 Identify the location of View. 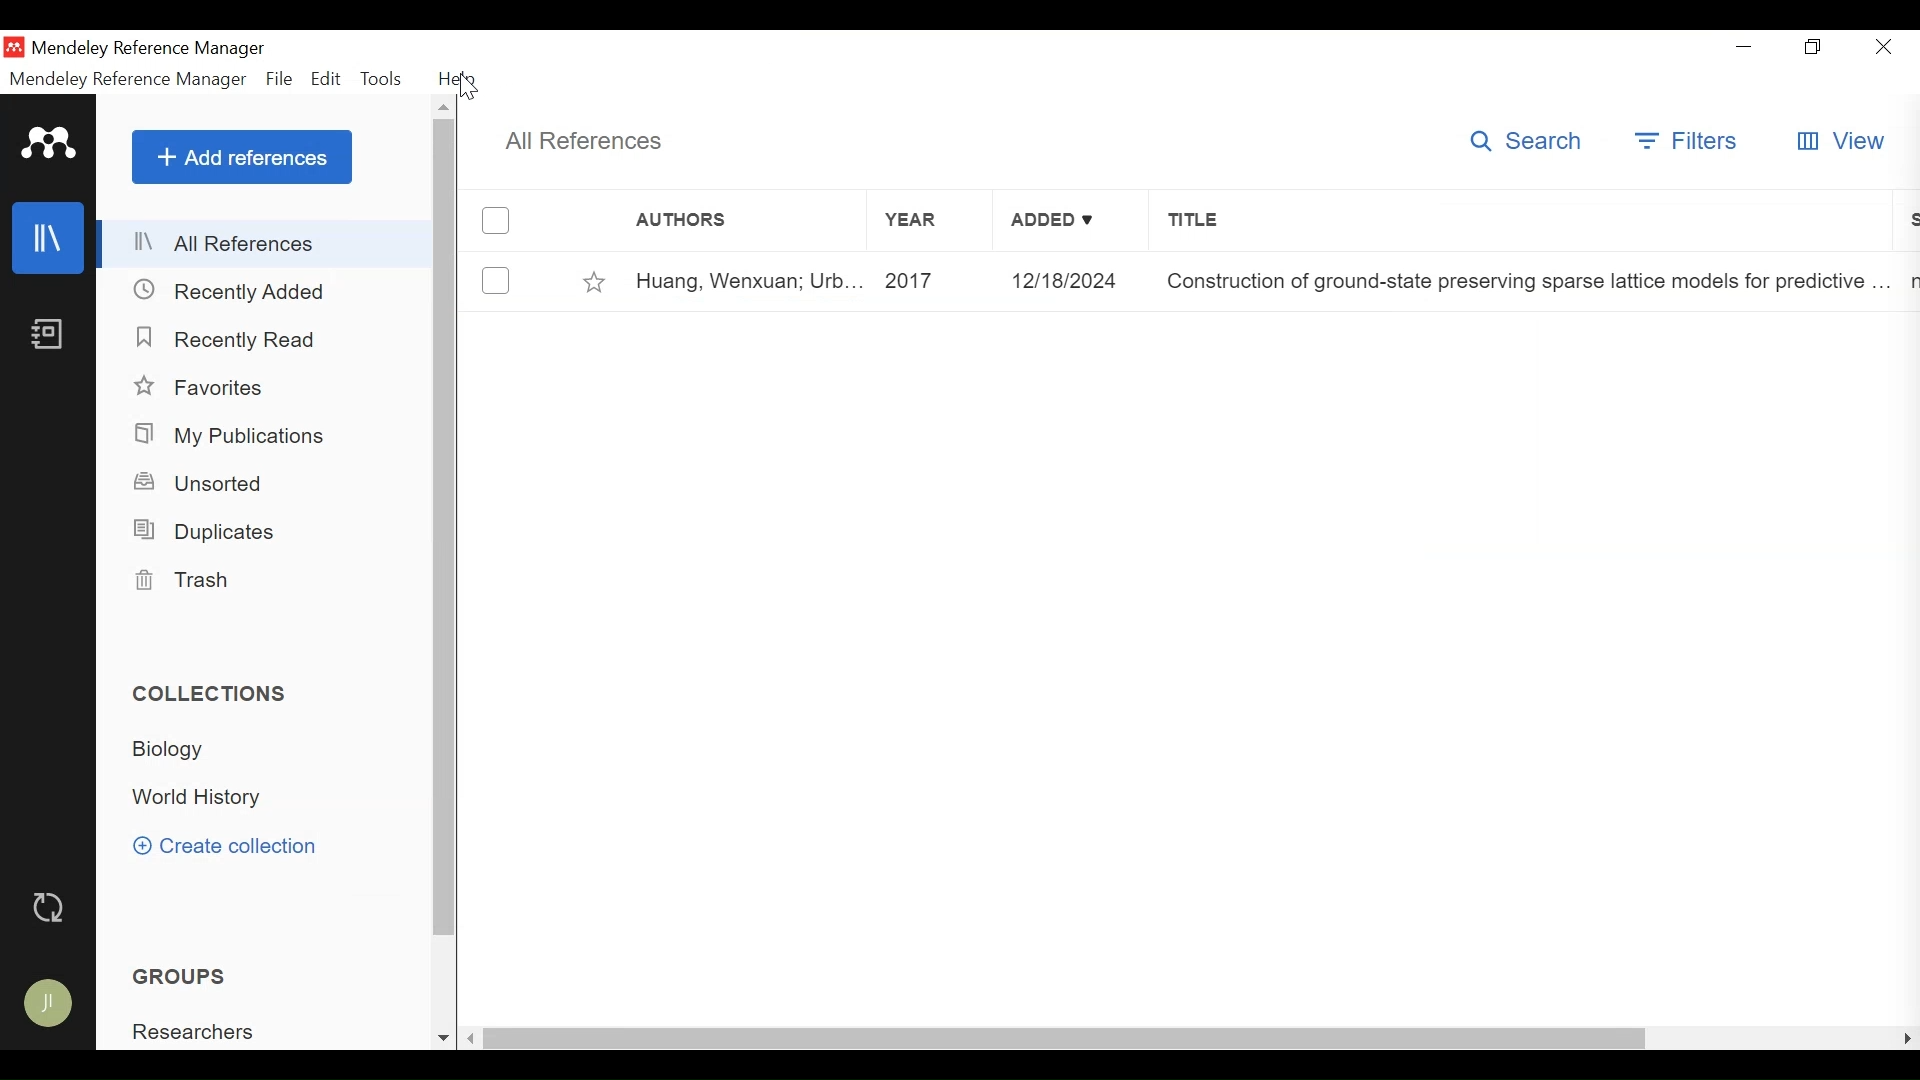
(1840, 142).